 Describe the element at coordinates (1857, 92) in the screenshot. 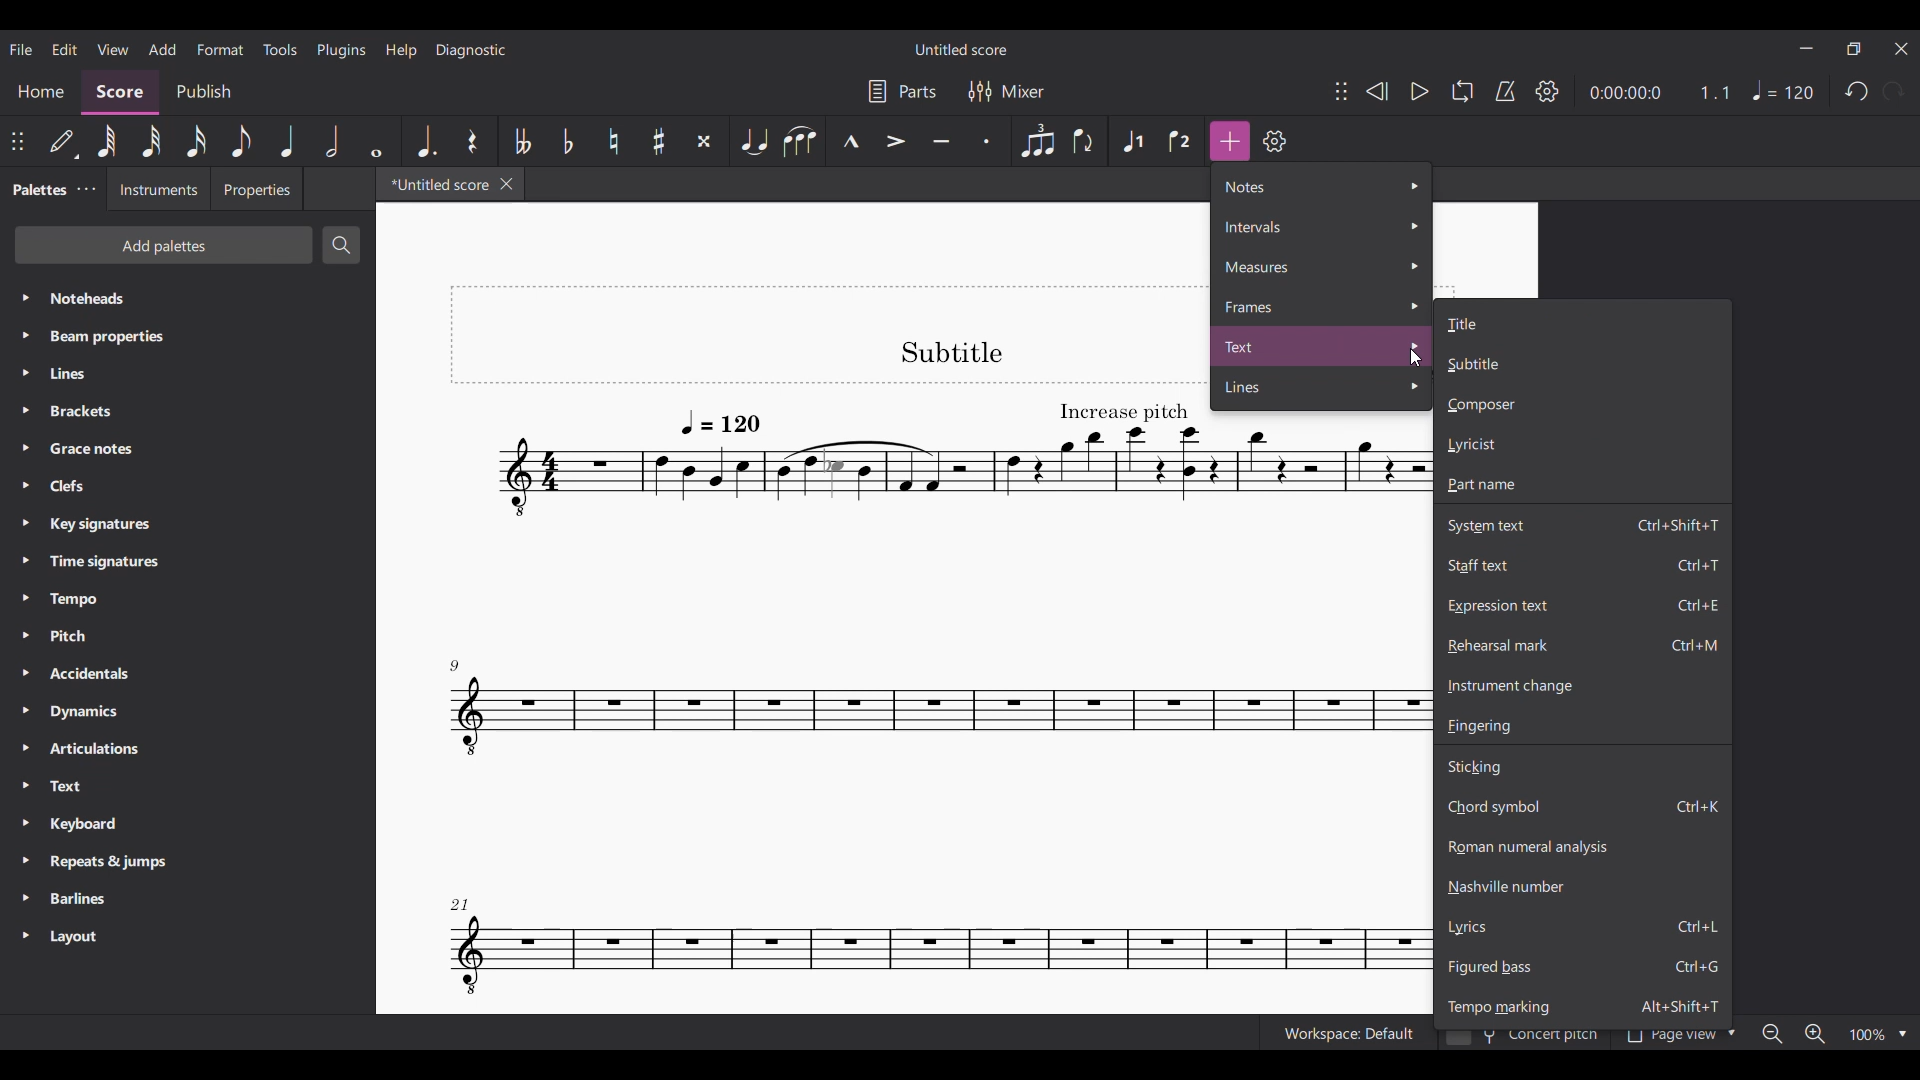

I see `Undo` at that location.